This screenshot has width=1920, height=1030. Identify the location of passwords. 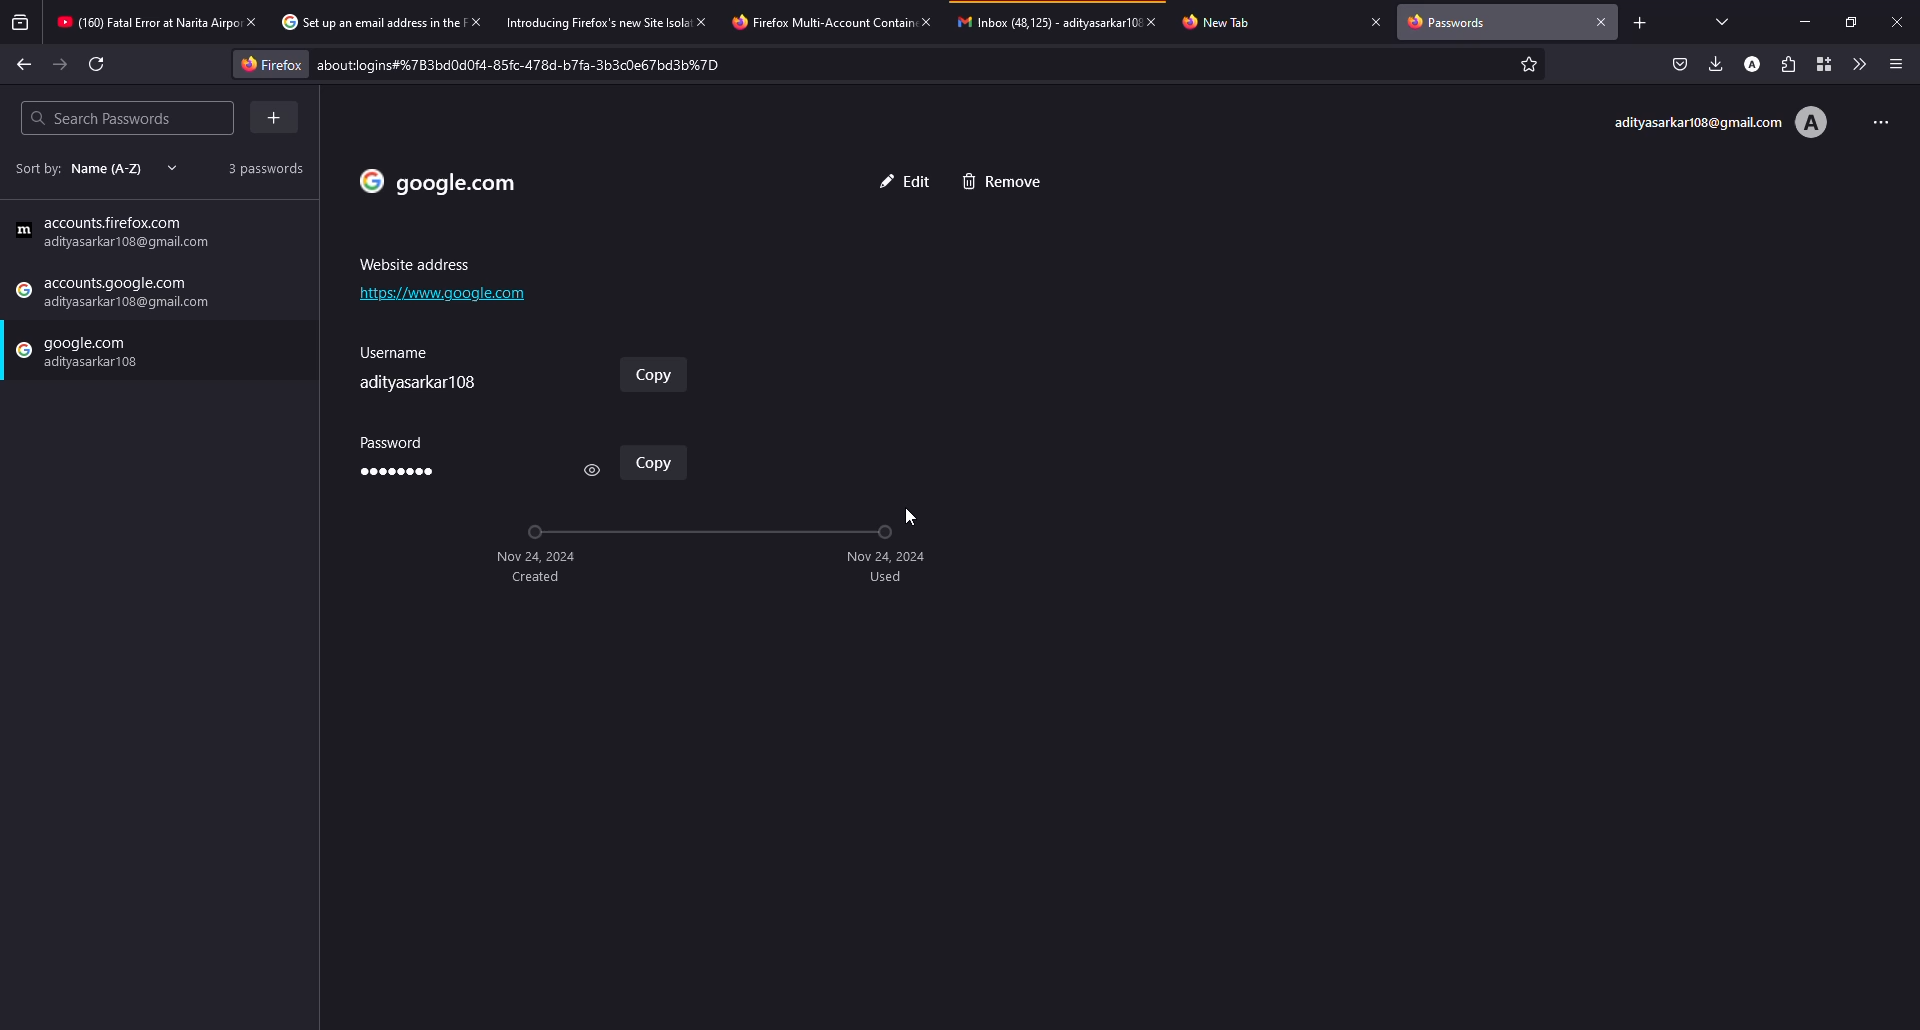
(1452, 24).